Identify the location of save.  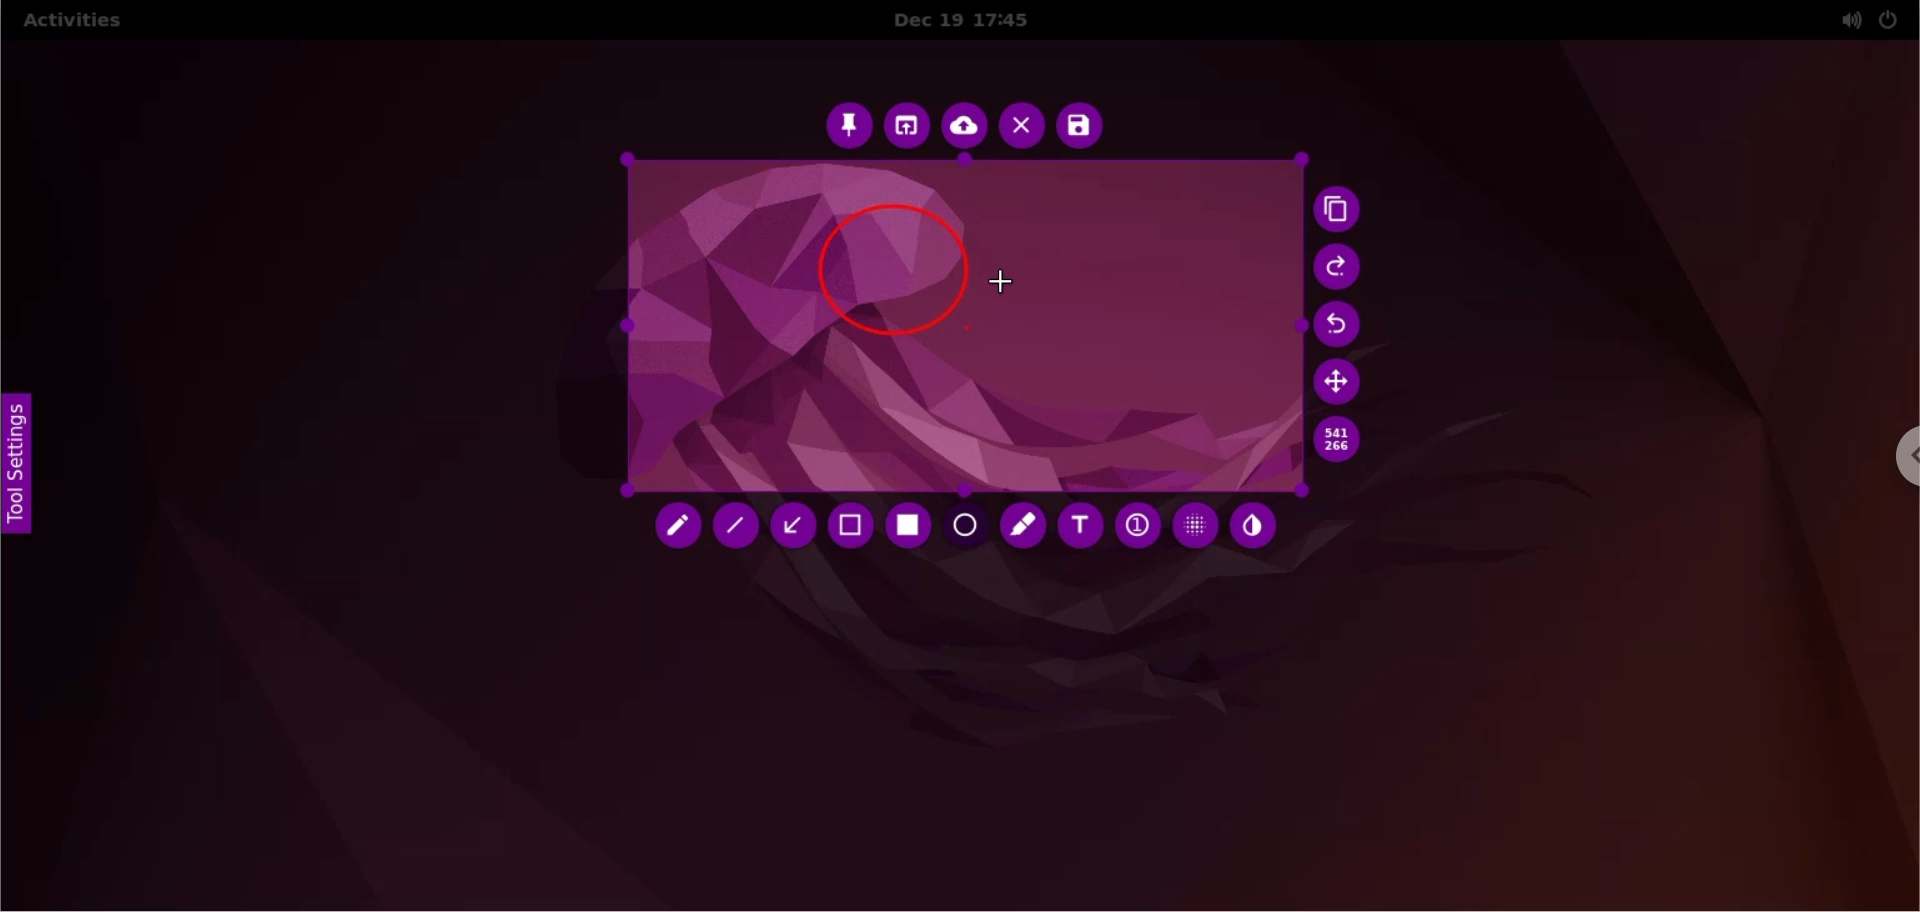
(1079, 126).